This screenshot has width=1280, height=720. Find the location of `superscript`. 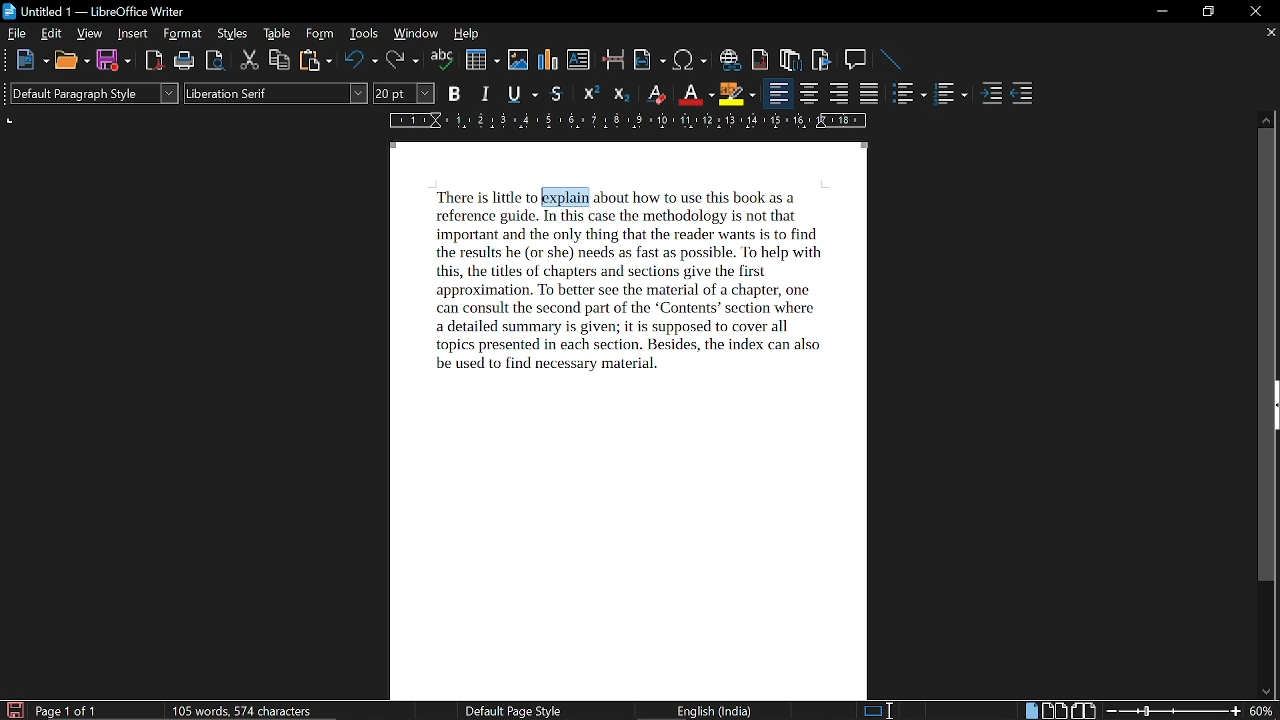

superscript is located at coordinates (590, 95).